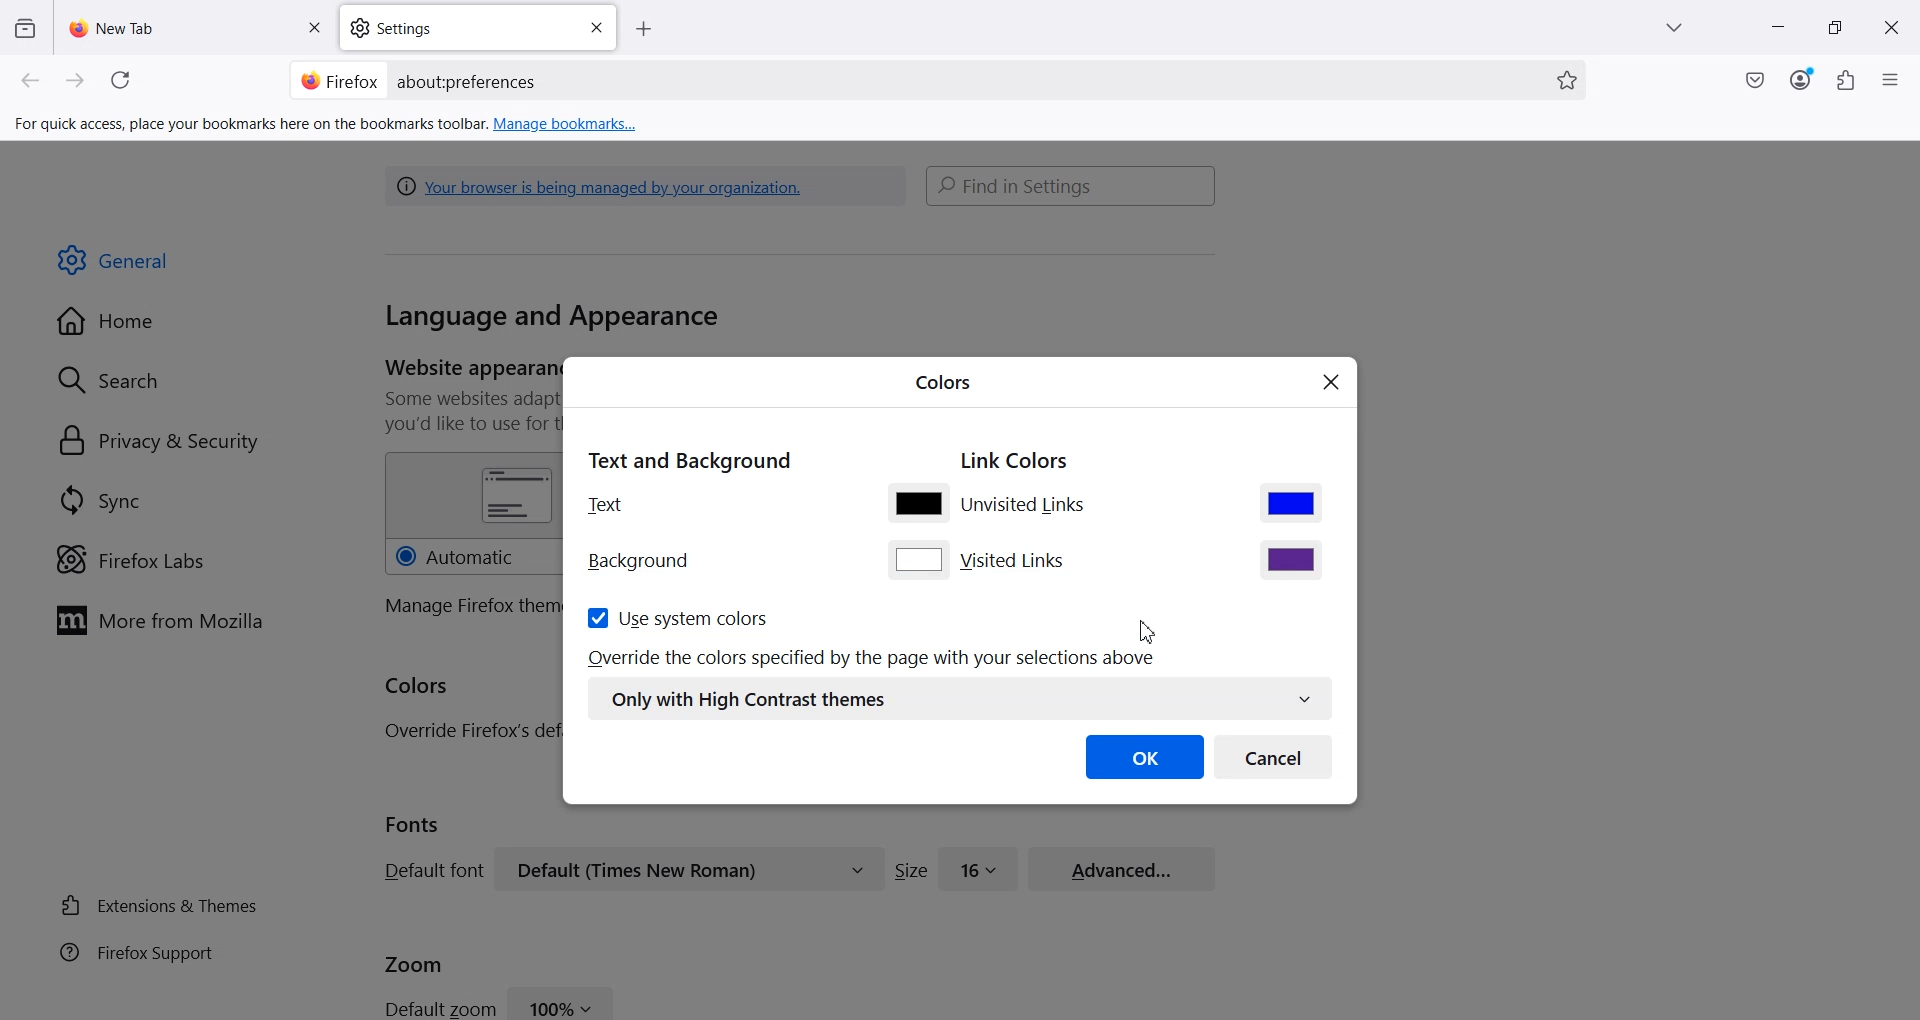 Image resolution: width=1920 pixels, height=1020 pixels. I want to click on Colors, so click(418, 687).